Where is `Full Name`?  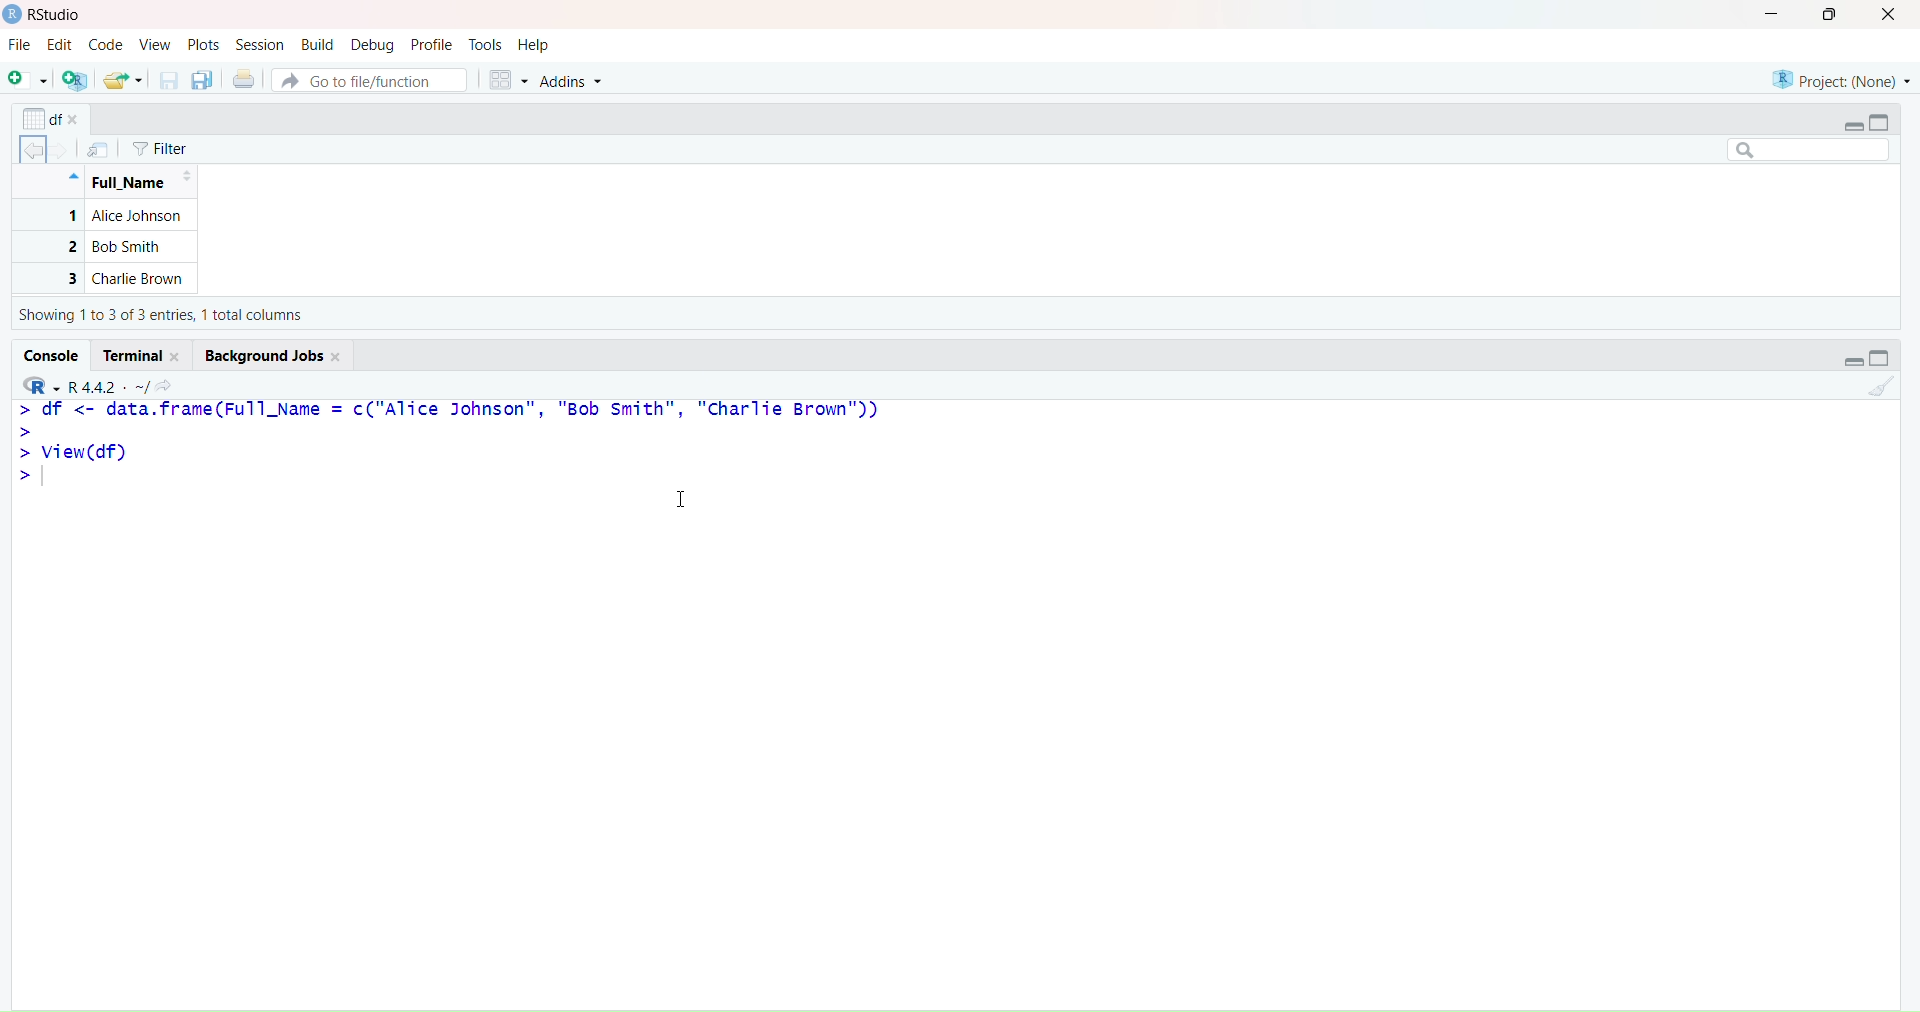
Full Name is located at coordinates (138, 184).